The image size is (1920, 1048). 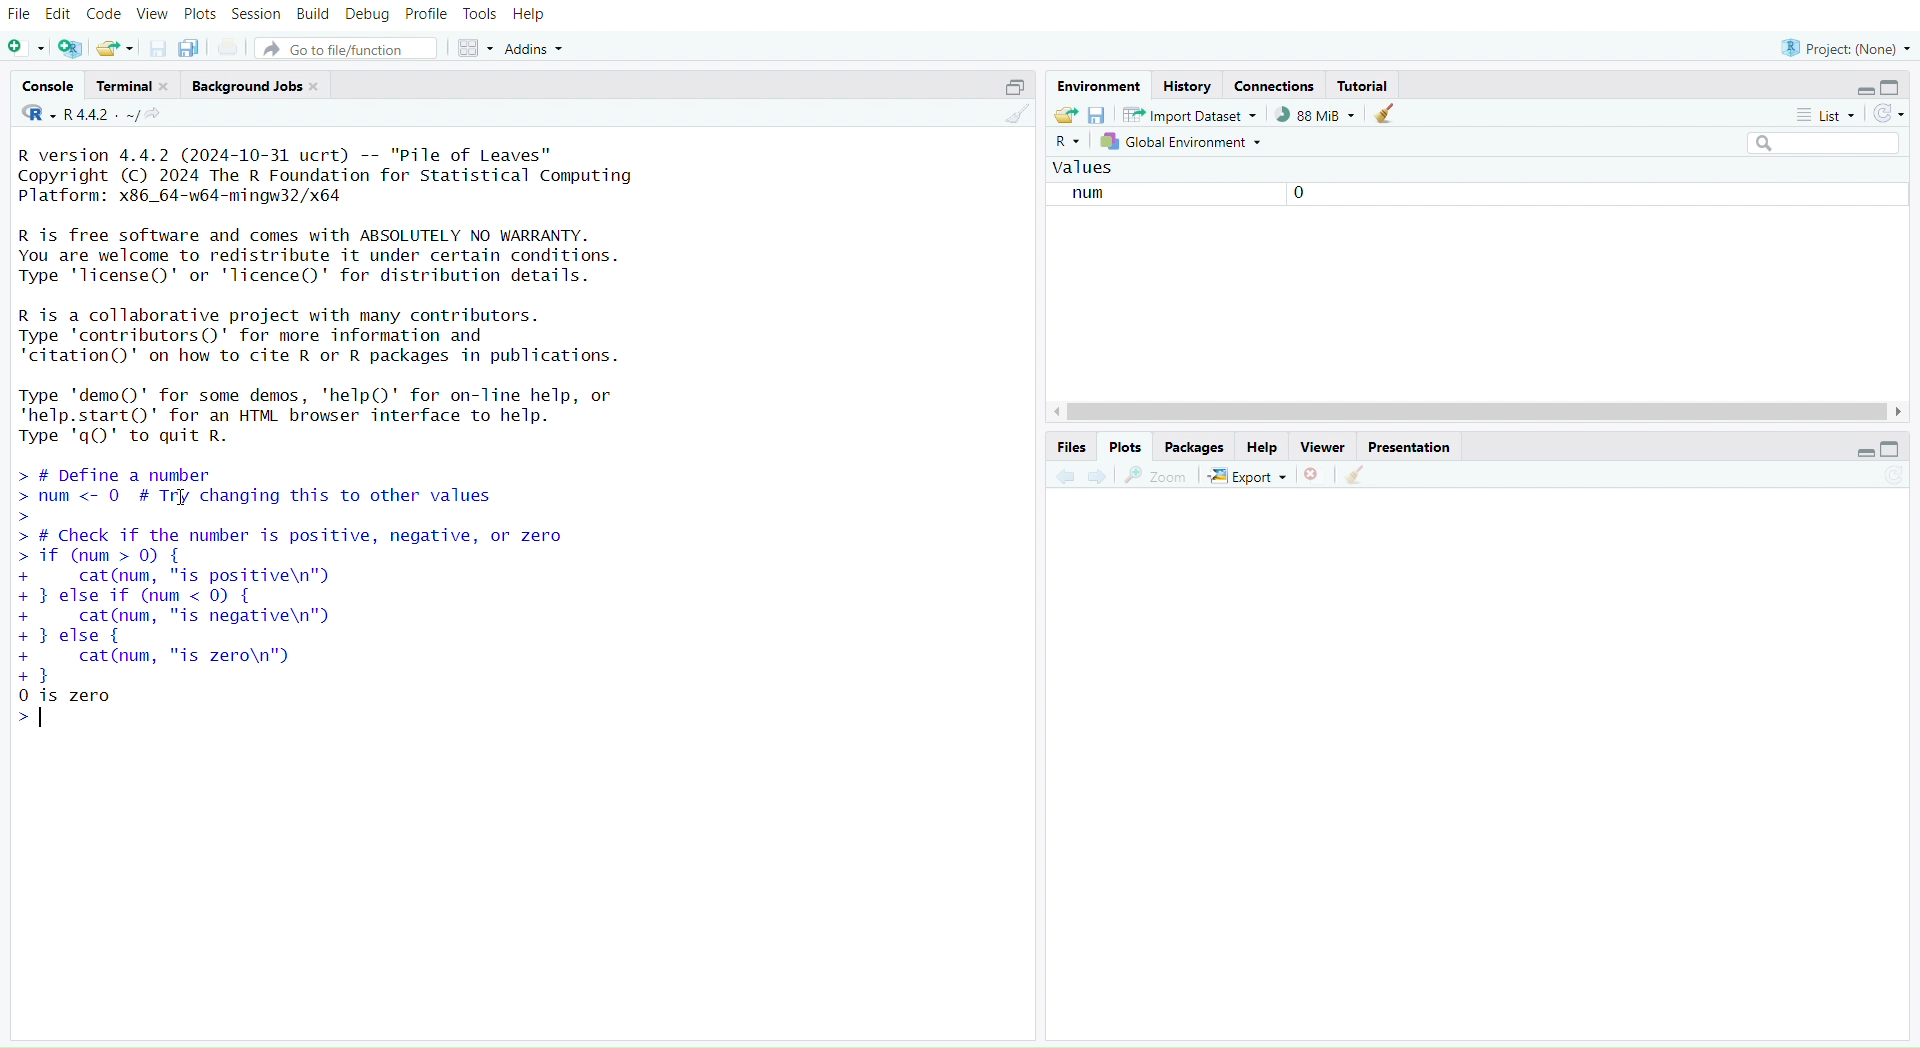 What do you see at coordinates (1067, 446) in the screenshot?
I see `files` at bounding box center [1067, 446].